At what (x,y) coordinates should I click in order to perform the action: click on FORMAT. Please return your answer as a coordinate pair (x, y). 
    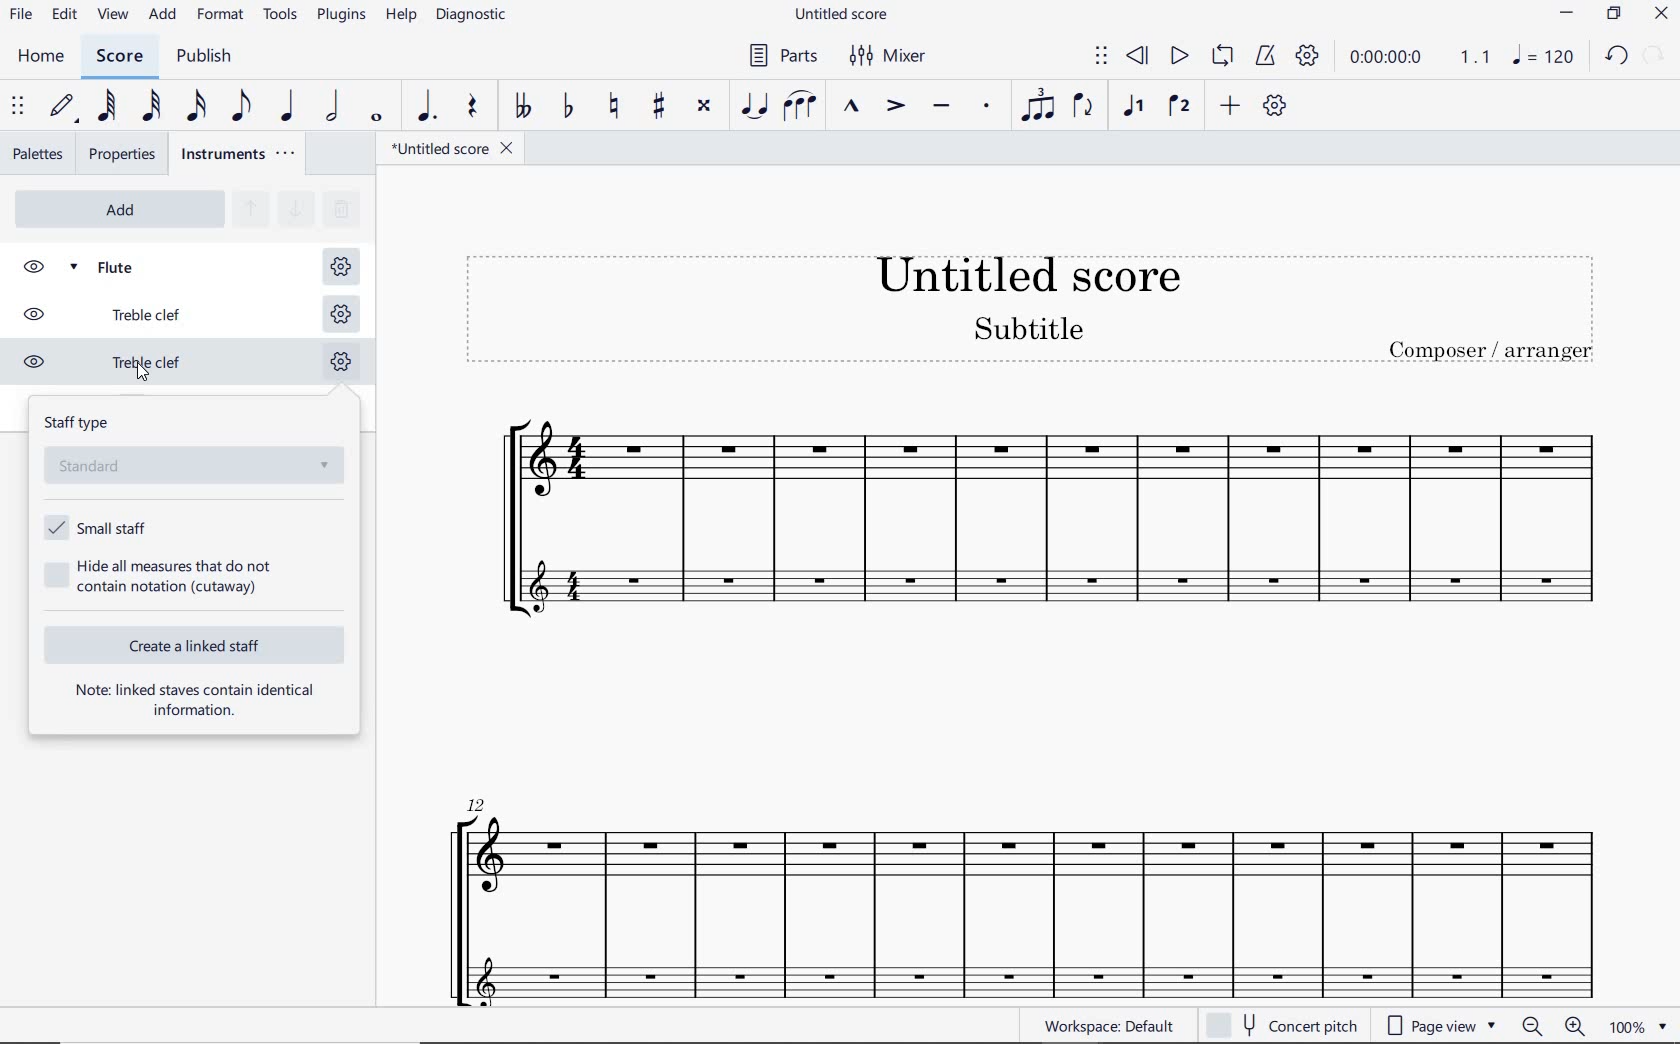
    Looking at the image, I should click on (221, 15).